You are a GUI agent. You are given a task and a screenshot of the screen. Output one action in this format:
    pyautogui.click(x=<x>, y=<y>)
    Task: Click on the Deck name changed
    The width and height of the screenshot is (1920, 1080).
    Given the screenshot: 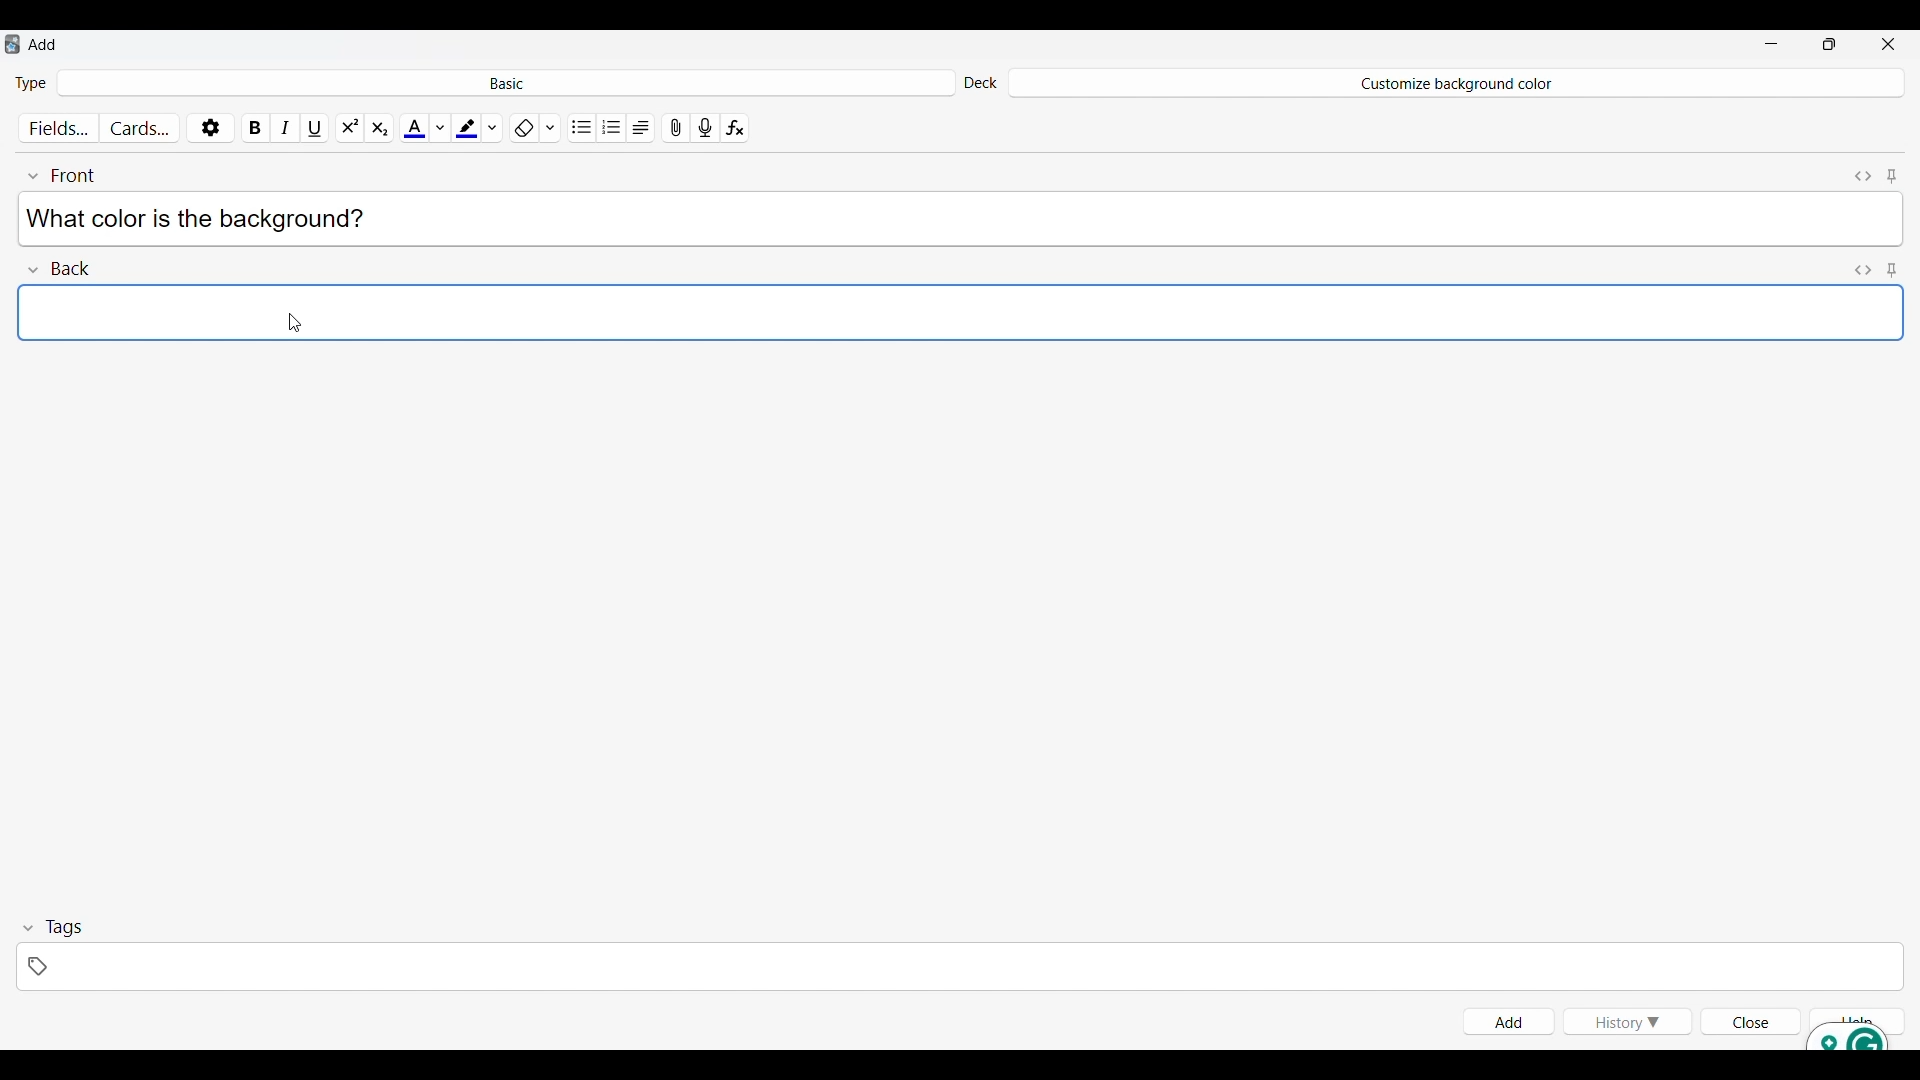 What is the action you would take?
    pyautogui.click(x=1454, y=83)
    